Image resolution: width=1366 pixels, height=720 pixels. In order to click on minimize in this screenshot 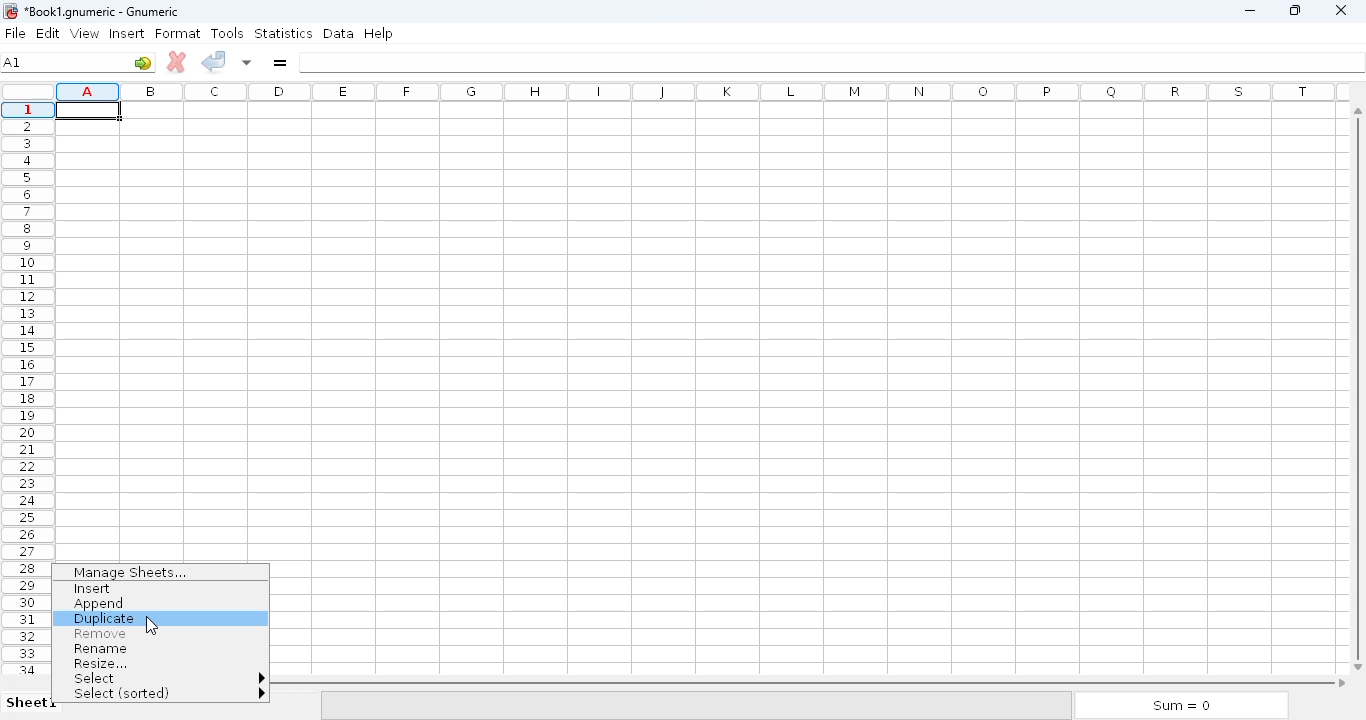, I will do `click(1249, 11)`.